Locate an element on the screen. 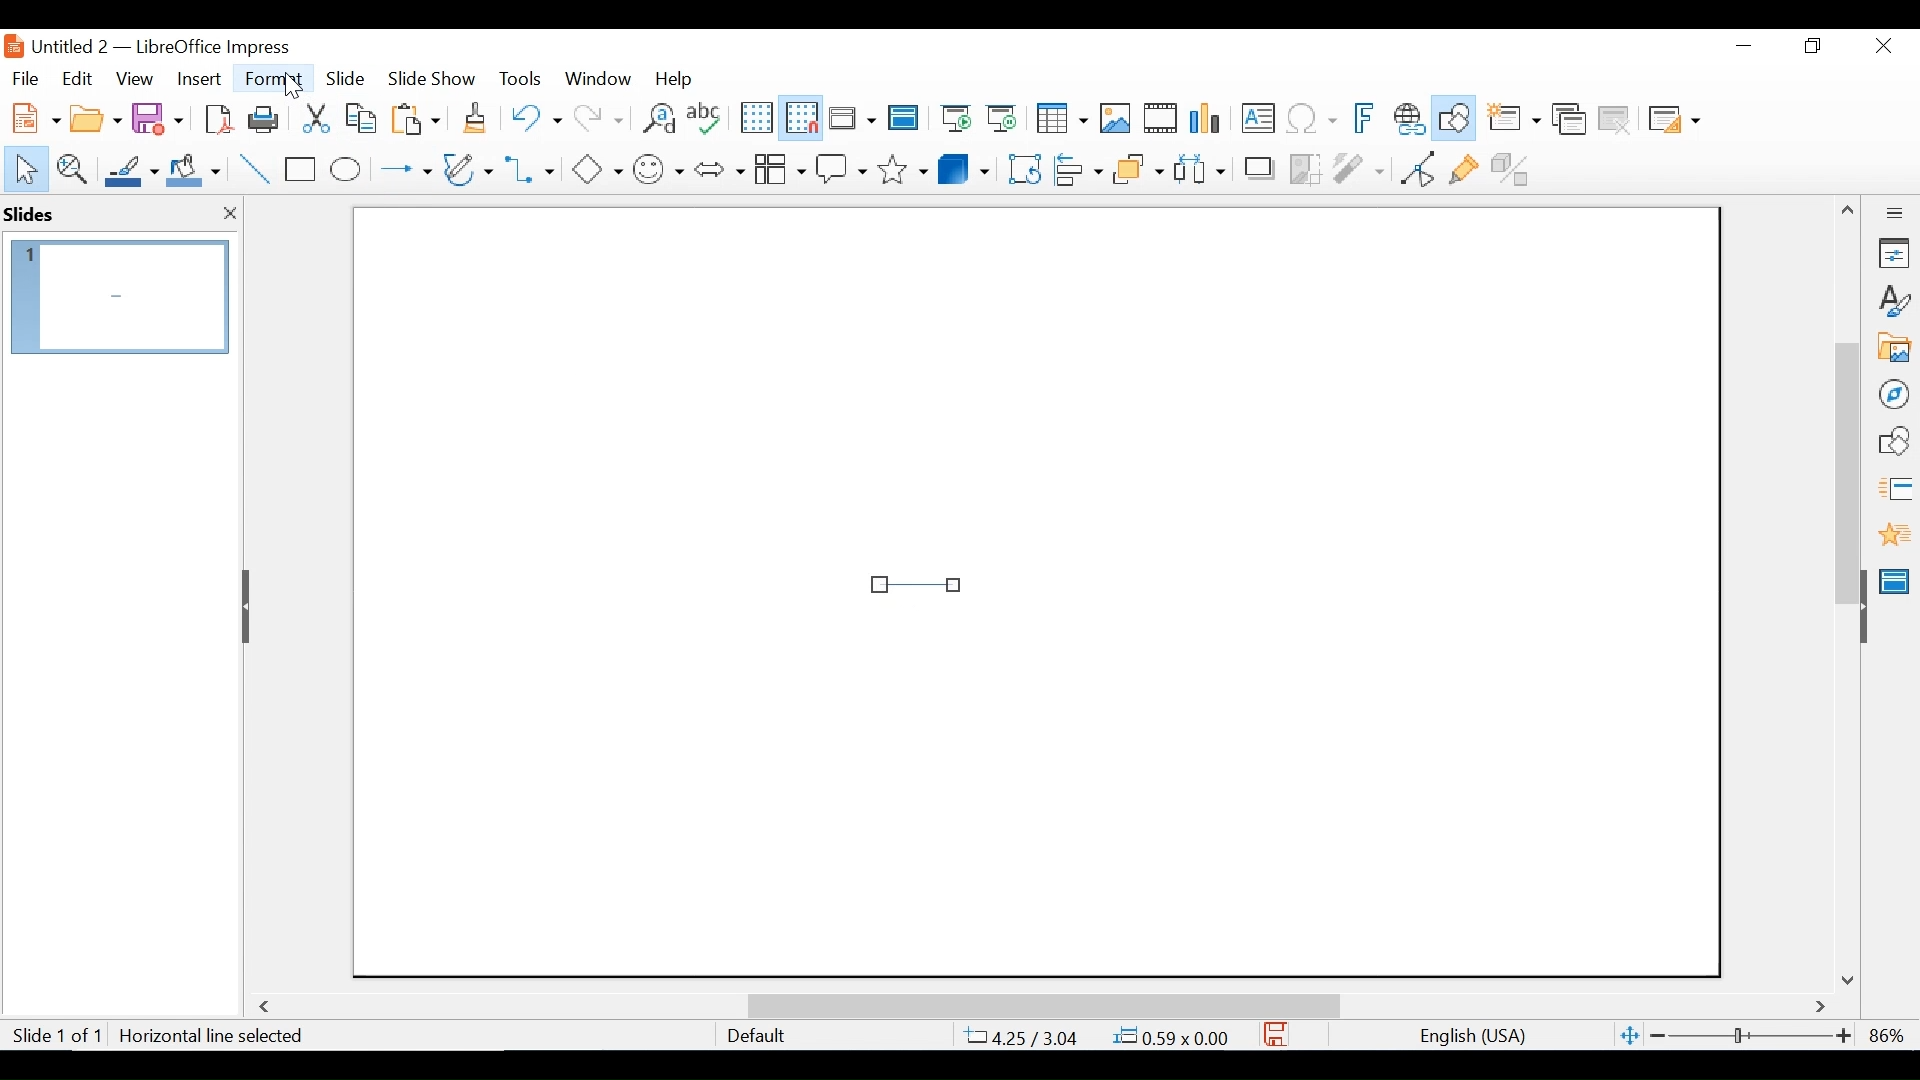  Help is located at coordinates (679, 78).